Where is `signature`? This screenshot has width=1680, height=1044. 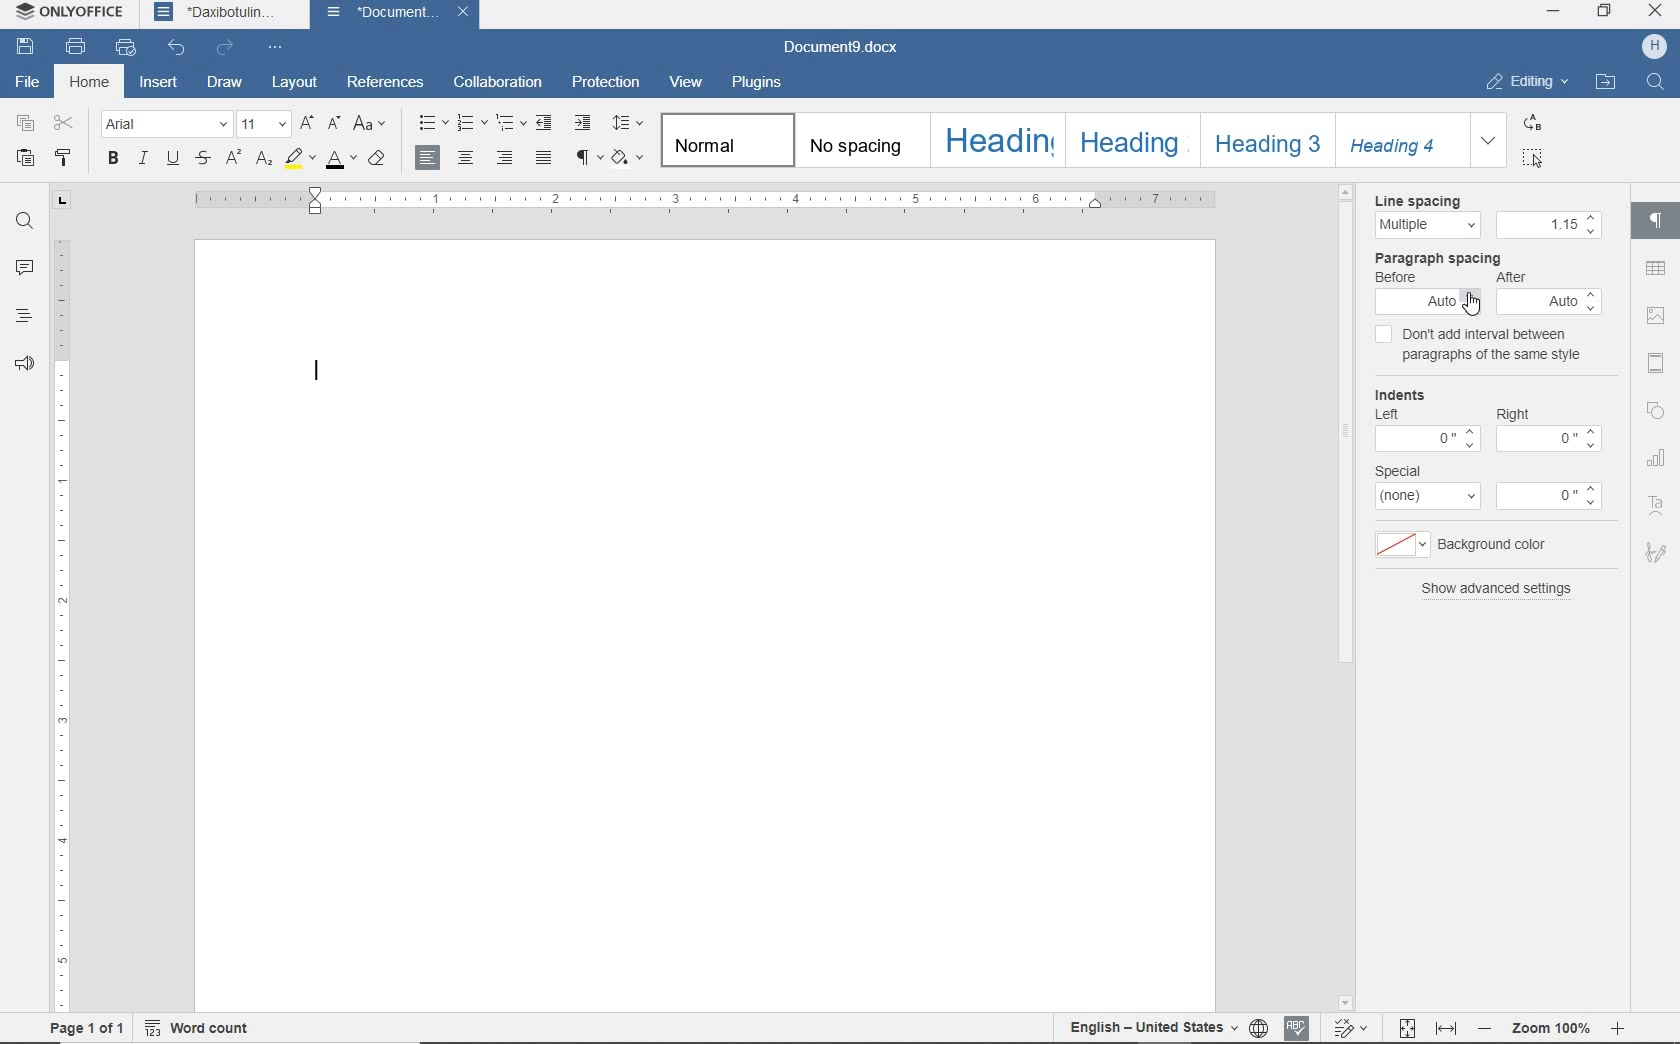 signature is located at coordinates (1656, 556).